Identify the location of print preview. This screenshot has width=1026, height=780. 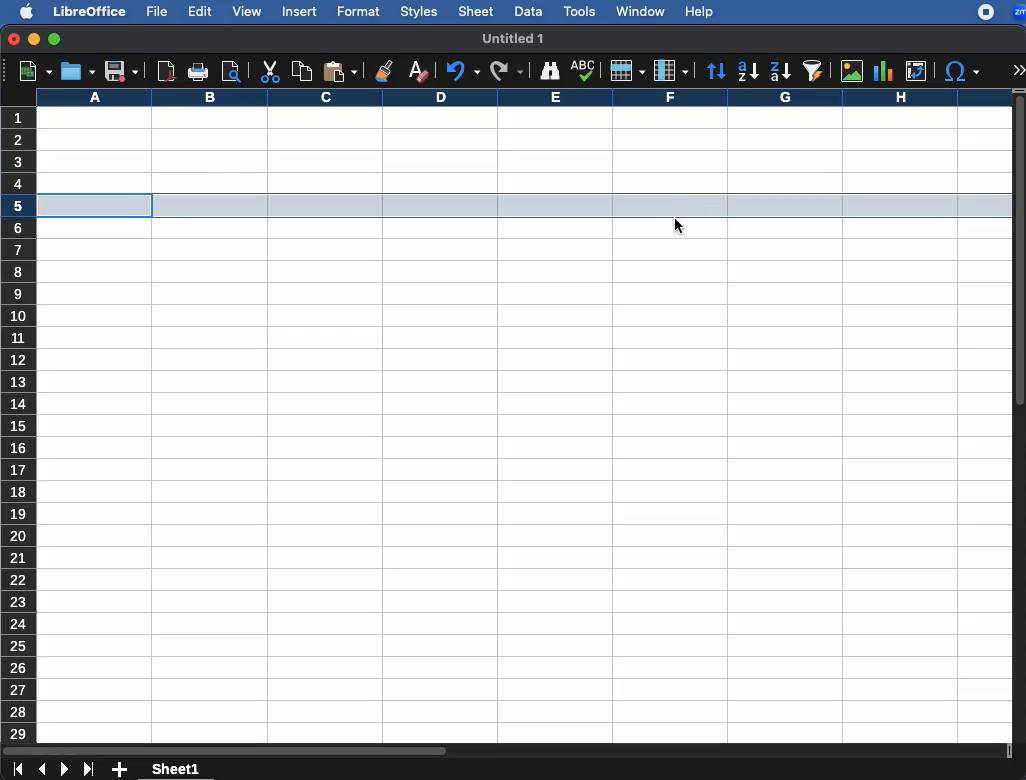
(233, 71).